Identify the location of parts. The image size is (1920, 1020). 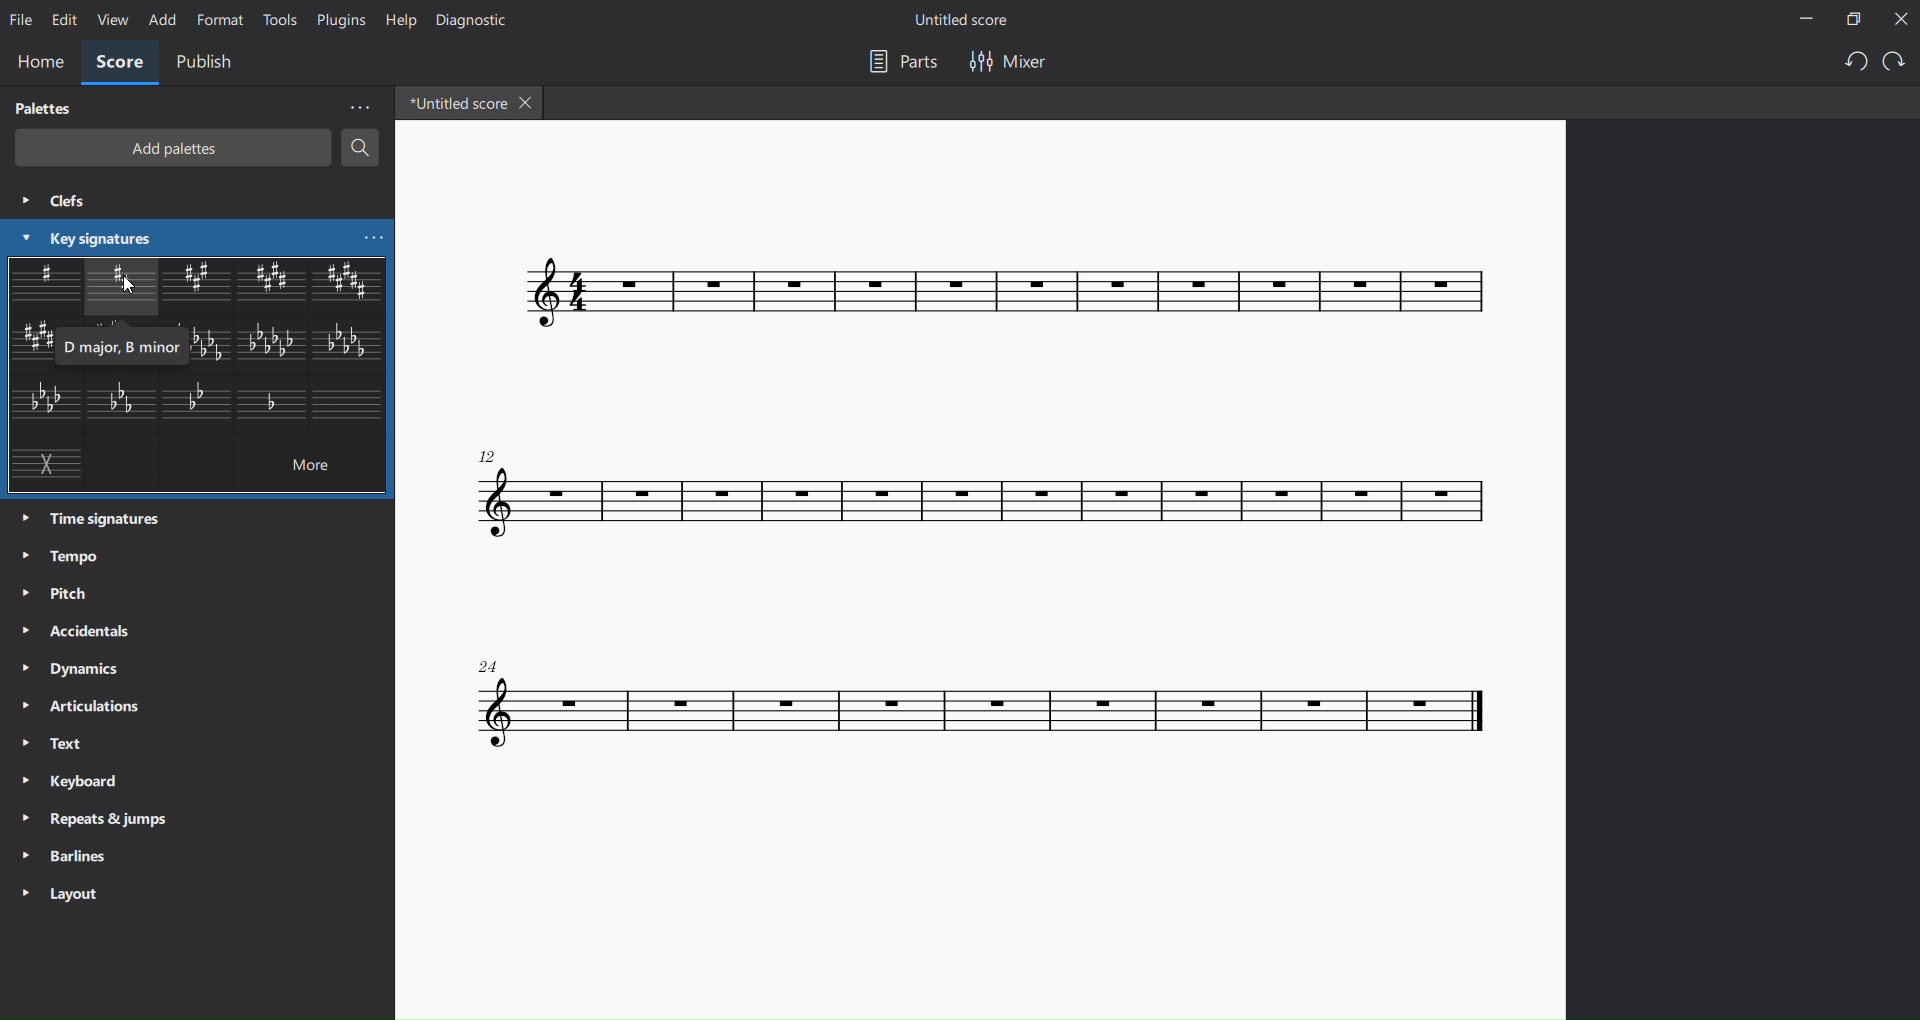
(898, 60).